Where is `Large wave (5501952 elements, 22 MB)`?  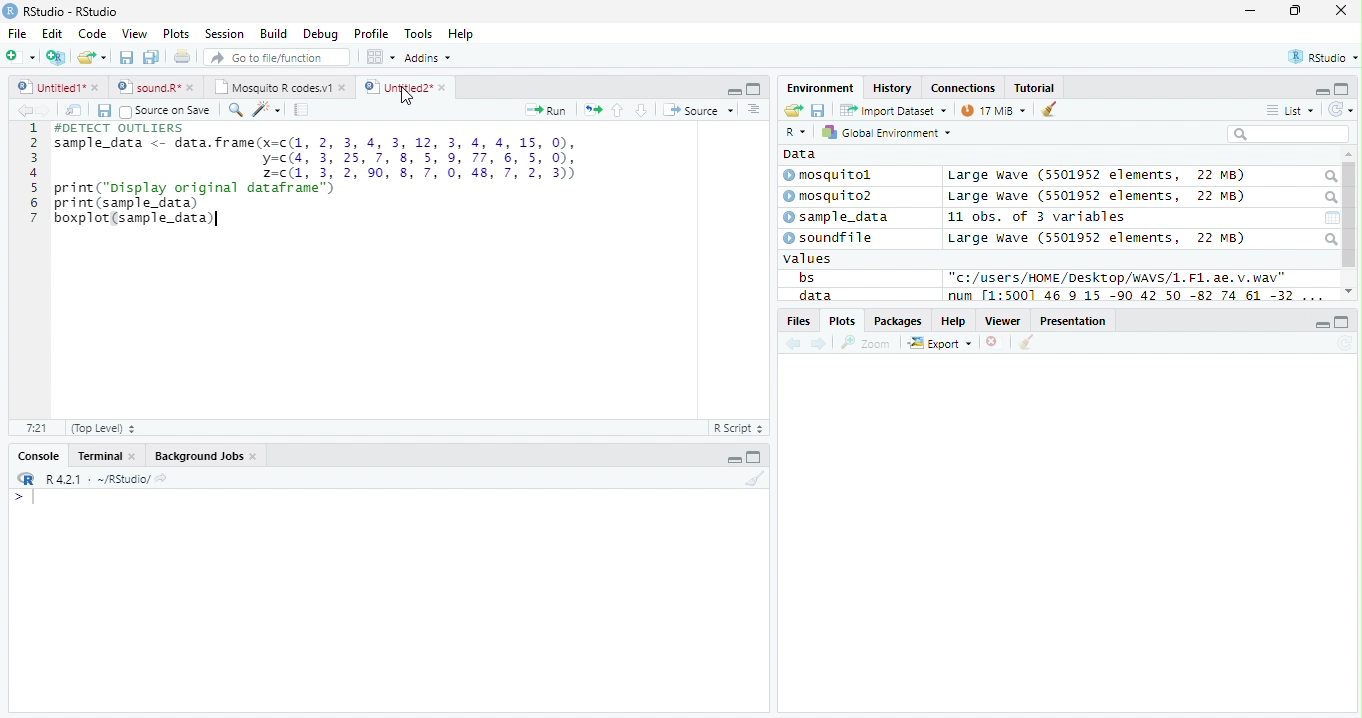
Large wave (5501952 elements, 22 MB) is located at coordinates (1100, 197).